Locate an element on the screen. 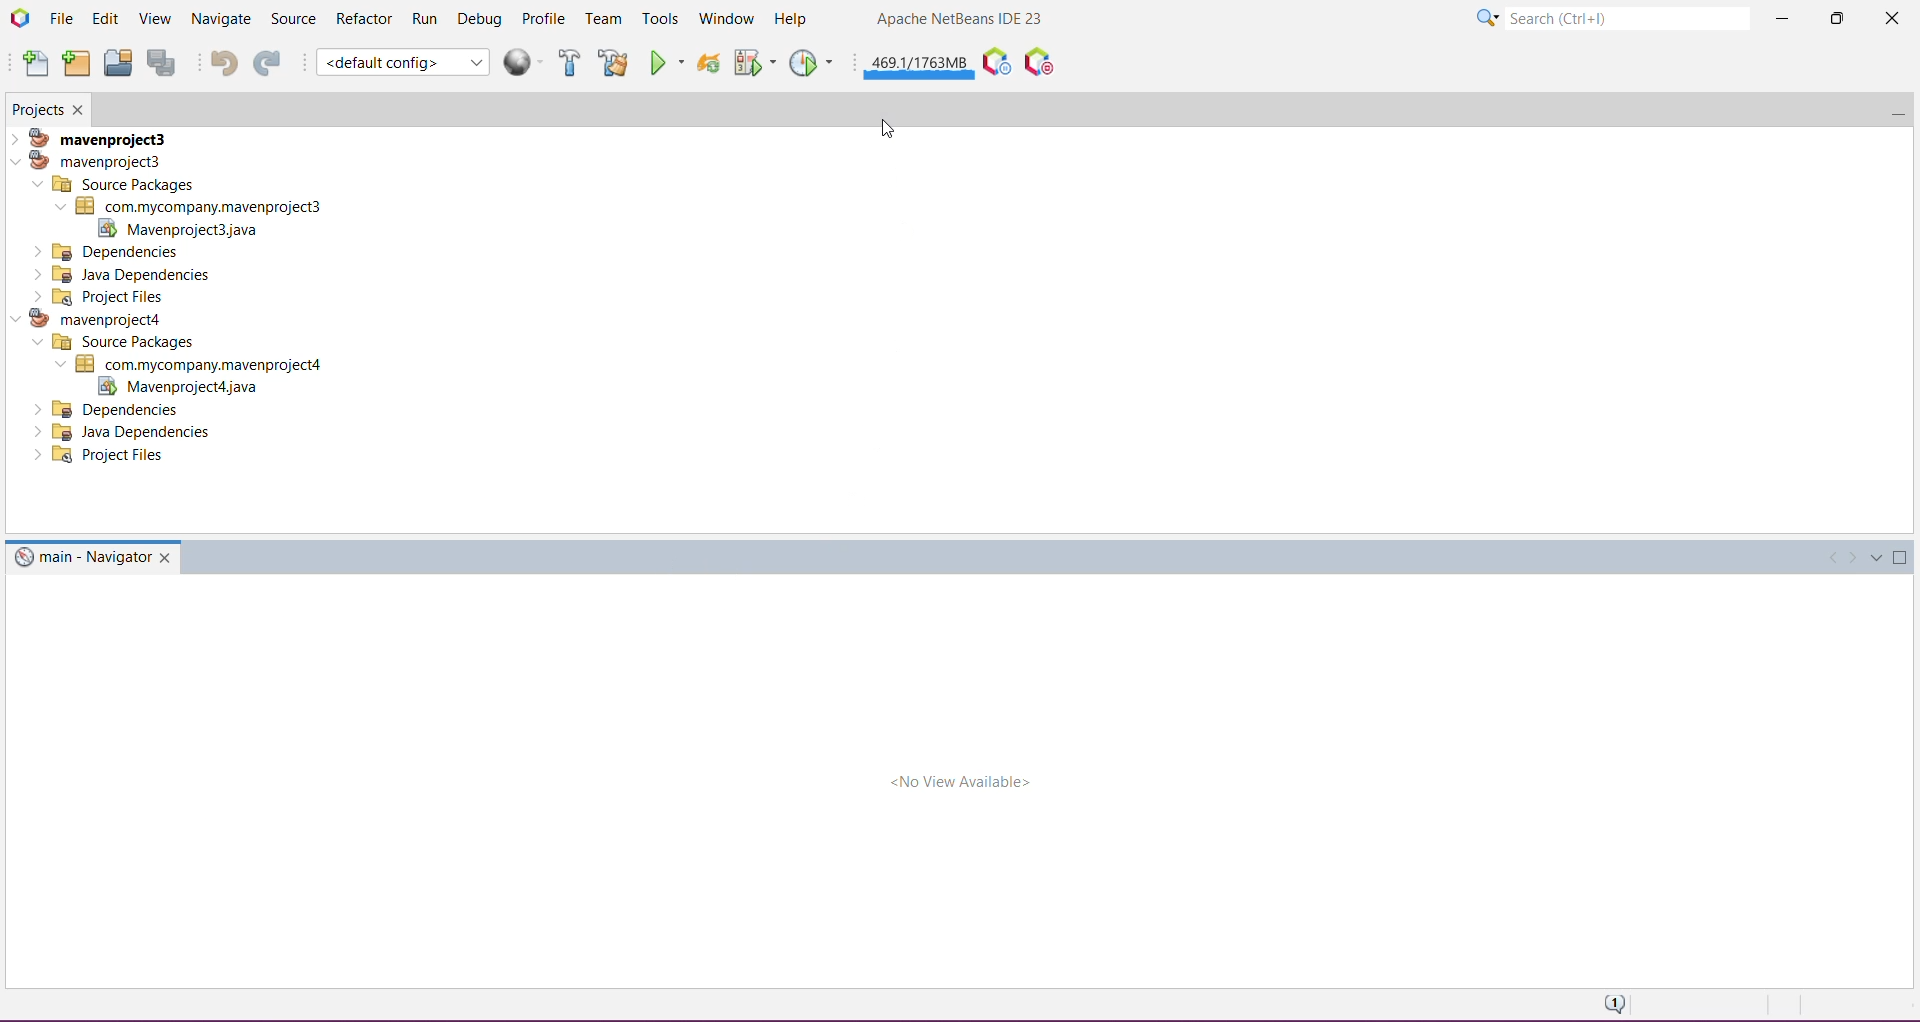 This screenshot has height=1022, width=1920. Application Name and Version Name is located at coordinates (961, 20).